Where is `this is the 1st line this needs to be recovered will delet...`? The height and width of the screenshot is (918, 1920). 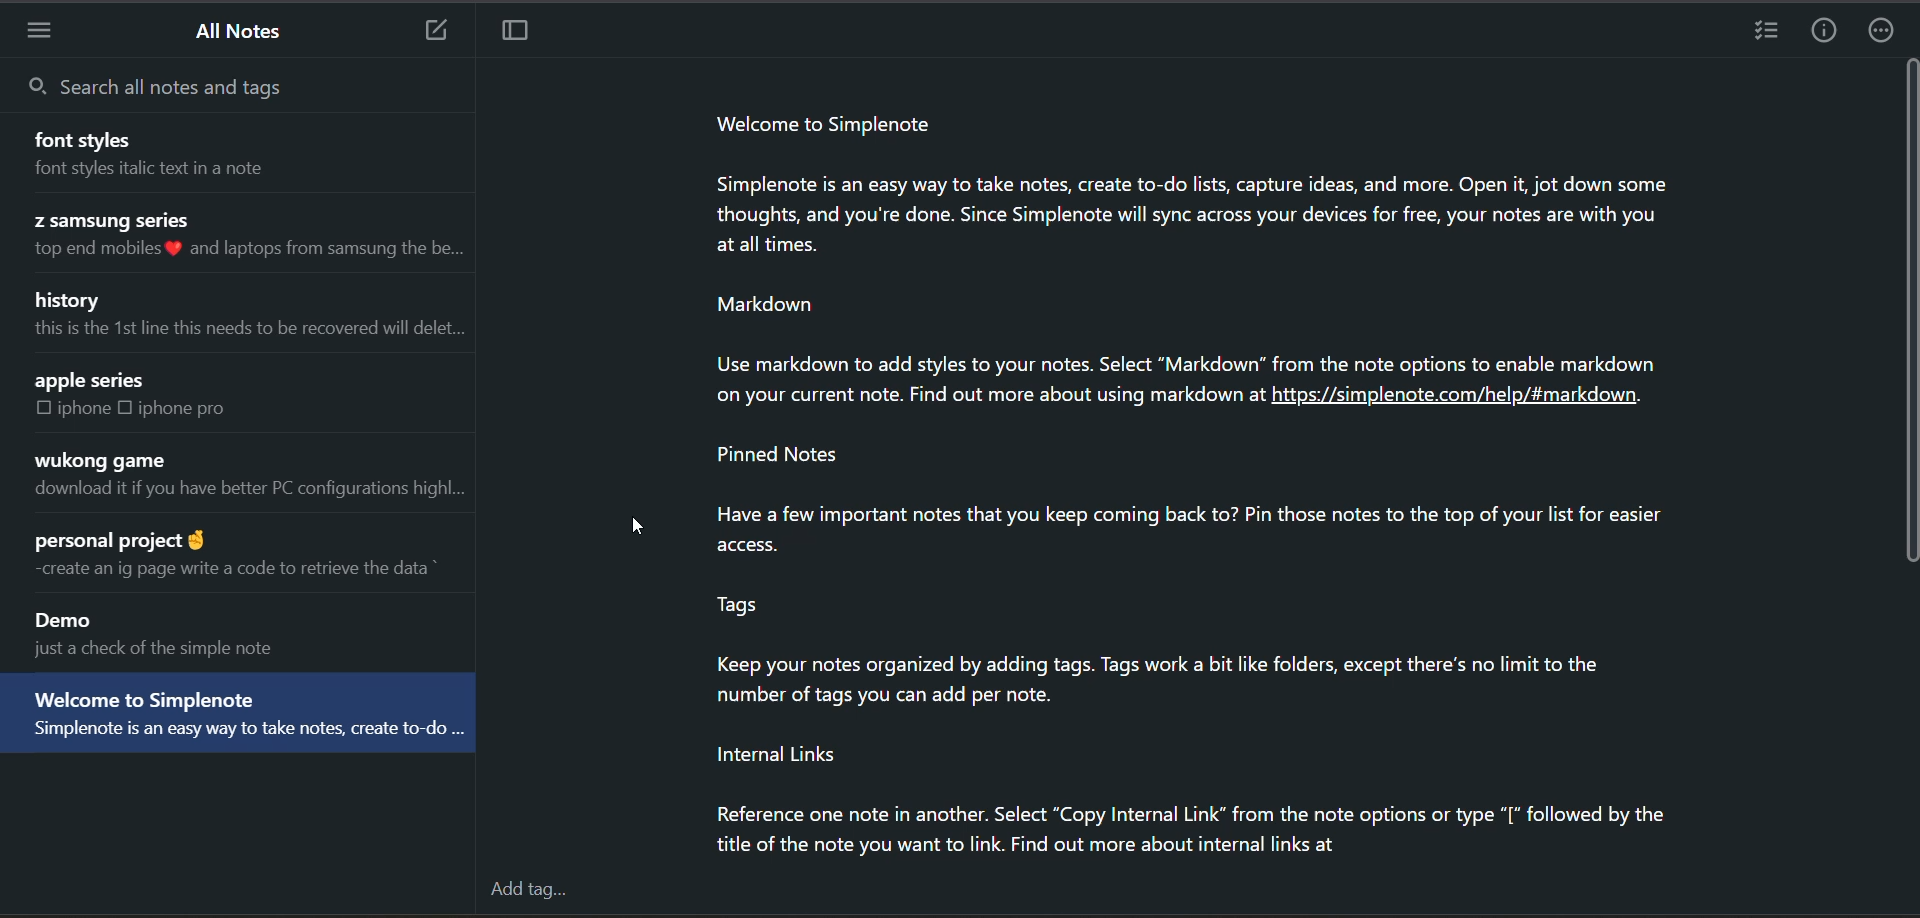 this is the 1st line this needs to be recovered will delet... is located at coordinates (263, 336).